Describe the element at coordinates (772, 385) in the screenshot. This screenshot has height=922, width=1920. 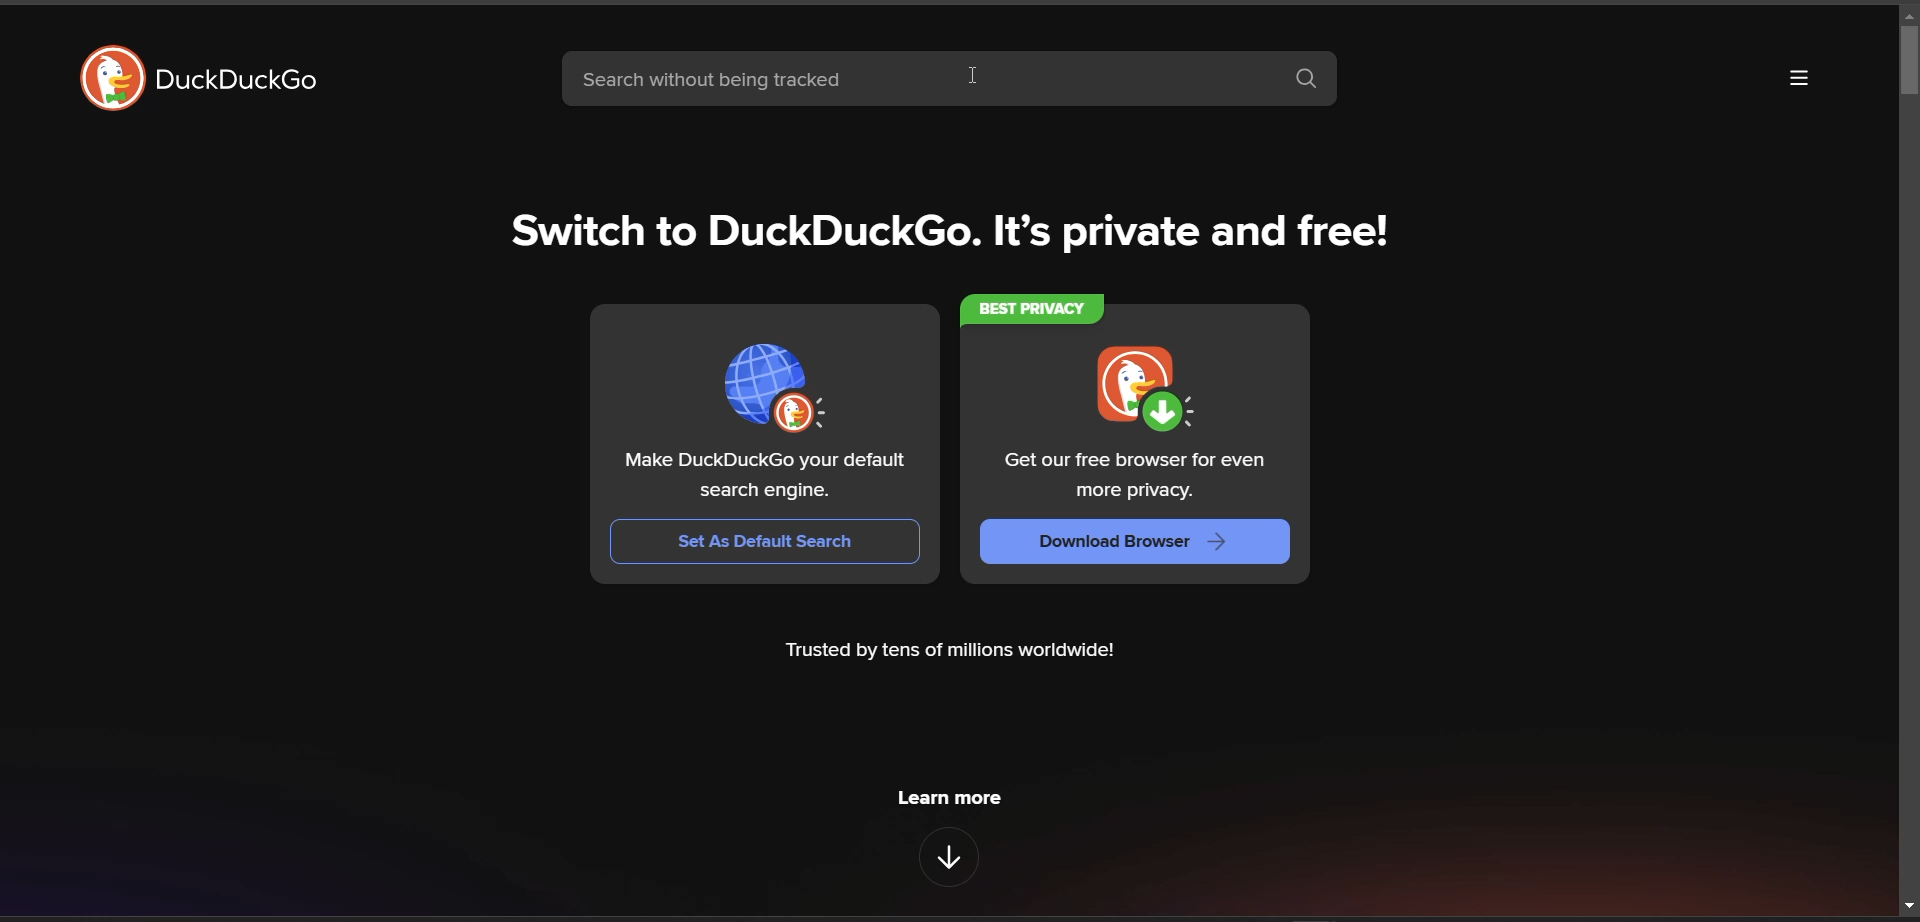
I see `icon` at that location.